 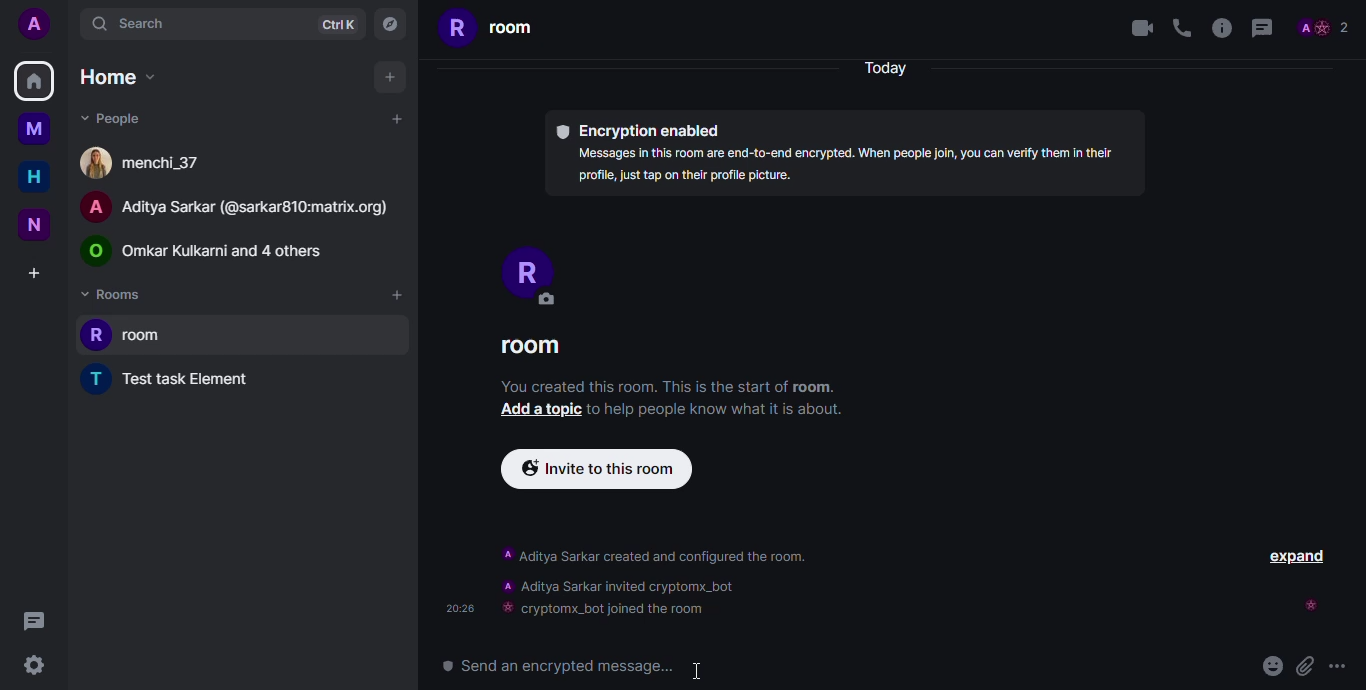 I want to click on create a space, so click(x=35, y=271).